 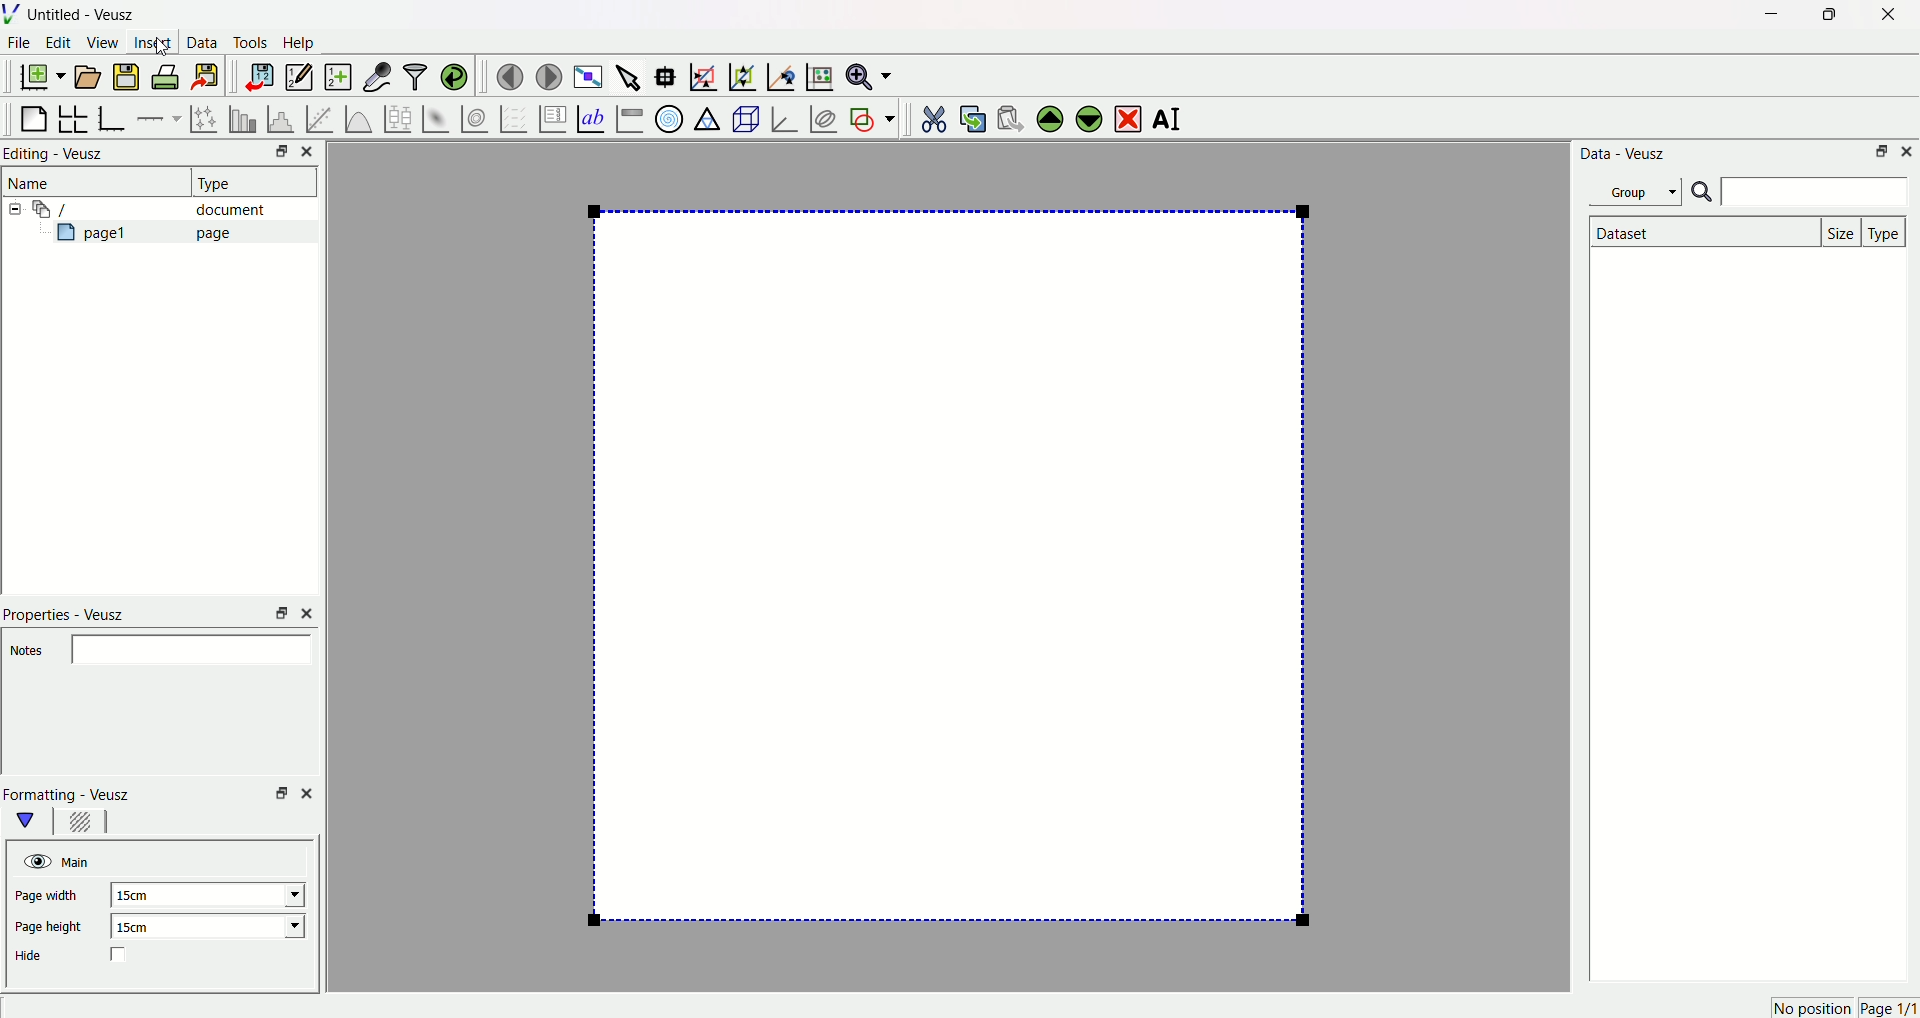 What do you see at coordinates (629, 118) in the screenshot?
I see `image color bar` at bounding box center [629, 118].